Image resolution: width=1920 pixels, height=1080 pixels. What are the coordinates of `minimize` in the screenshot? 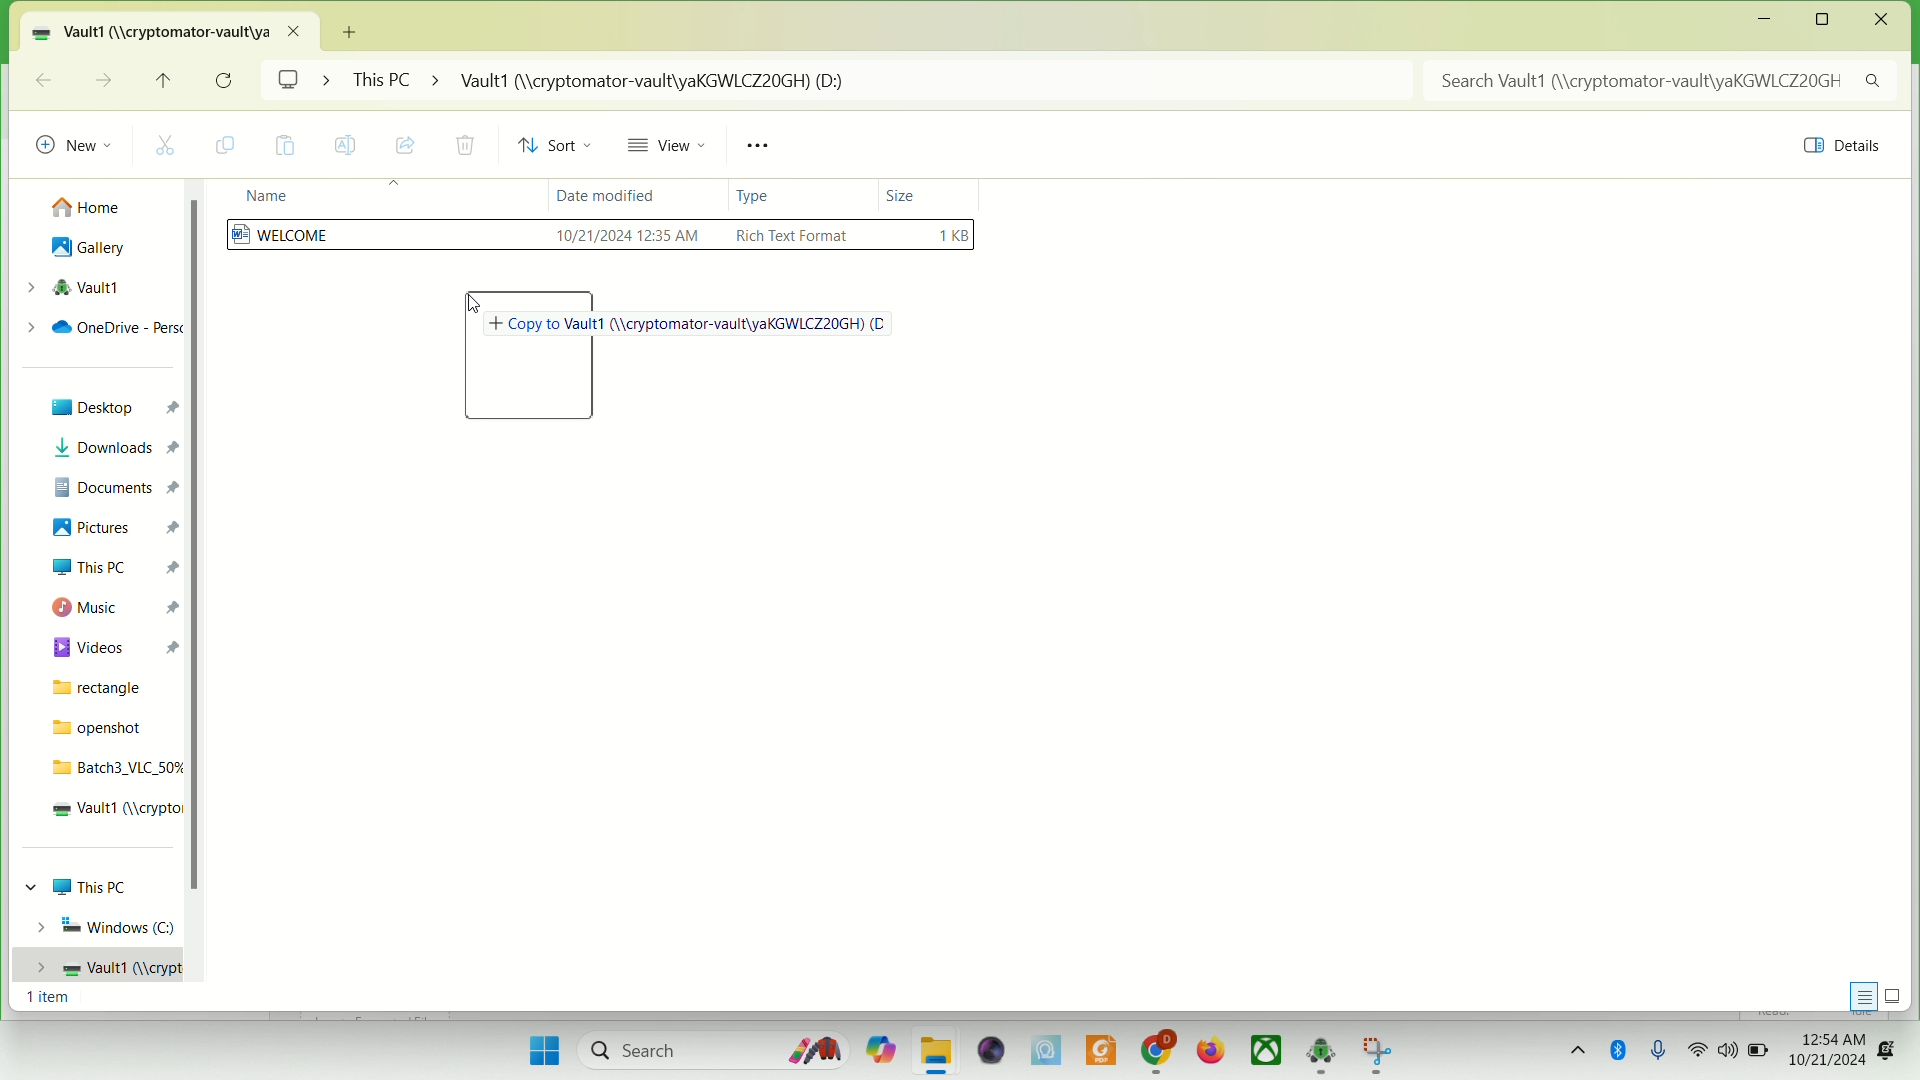 It's located at (1765, 21).